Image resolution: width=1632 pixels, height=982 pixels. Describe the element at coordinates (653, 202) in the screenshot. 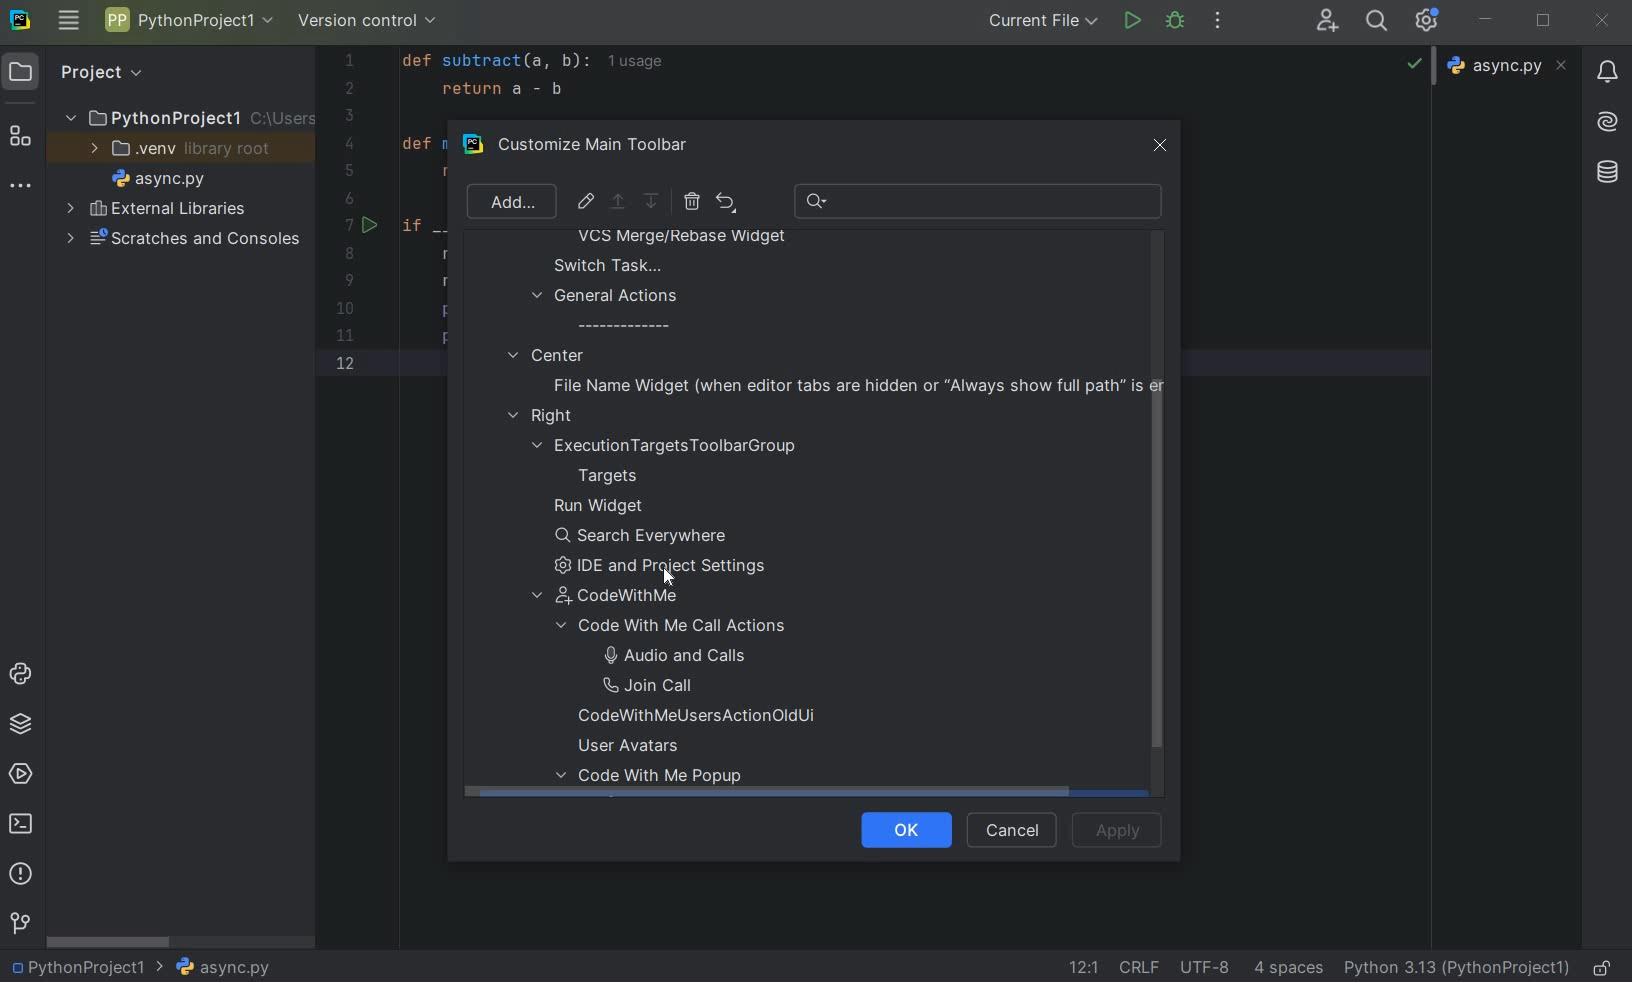

I see `MOVE DOWN` at that location.